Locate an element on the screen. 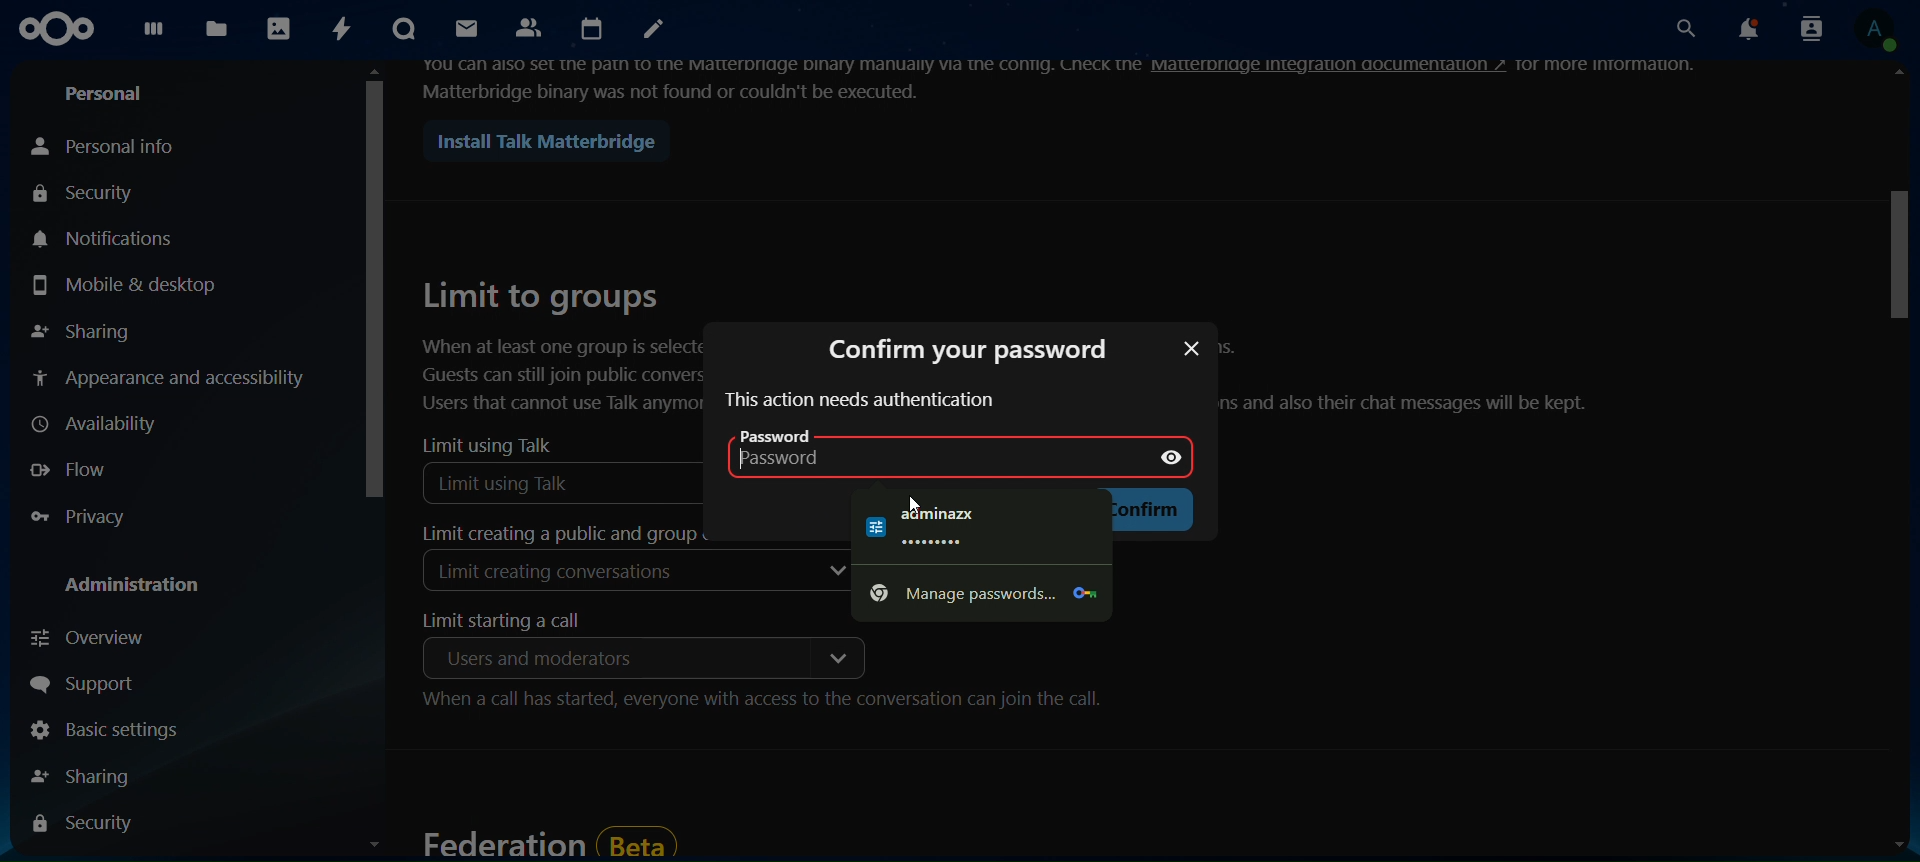  notes is located at coordinates (656, 31).